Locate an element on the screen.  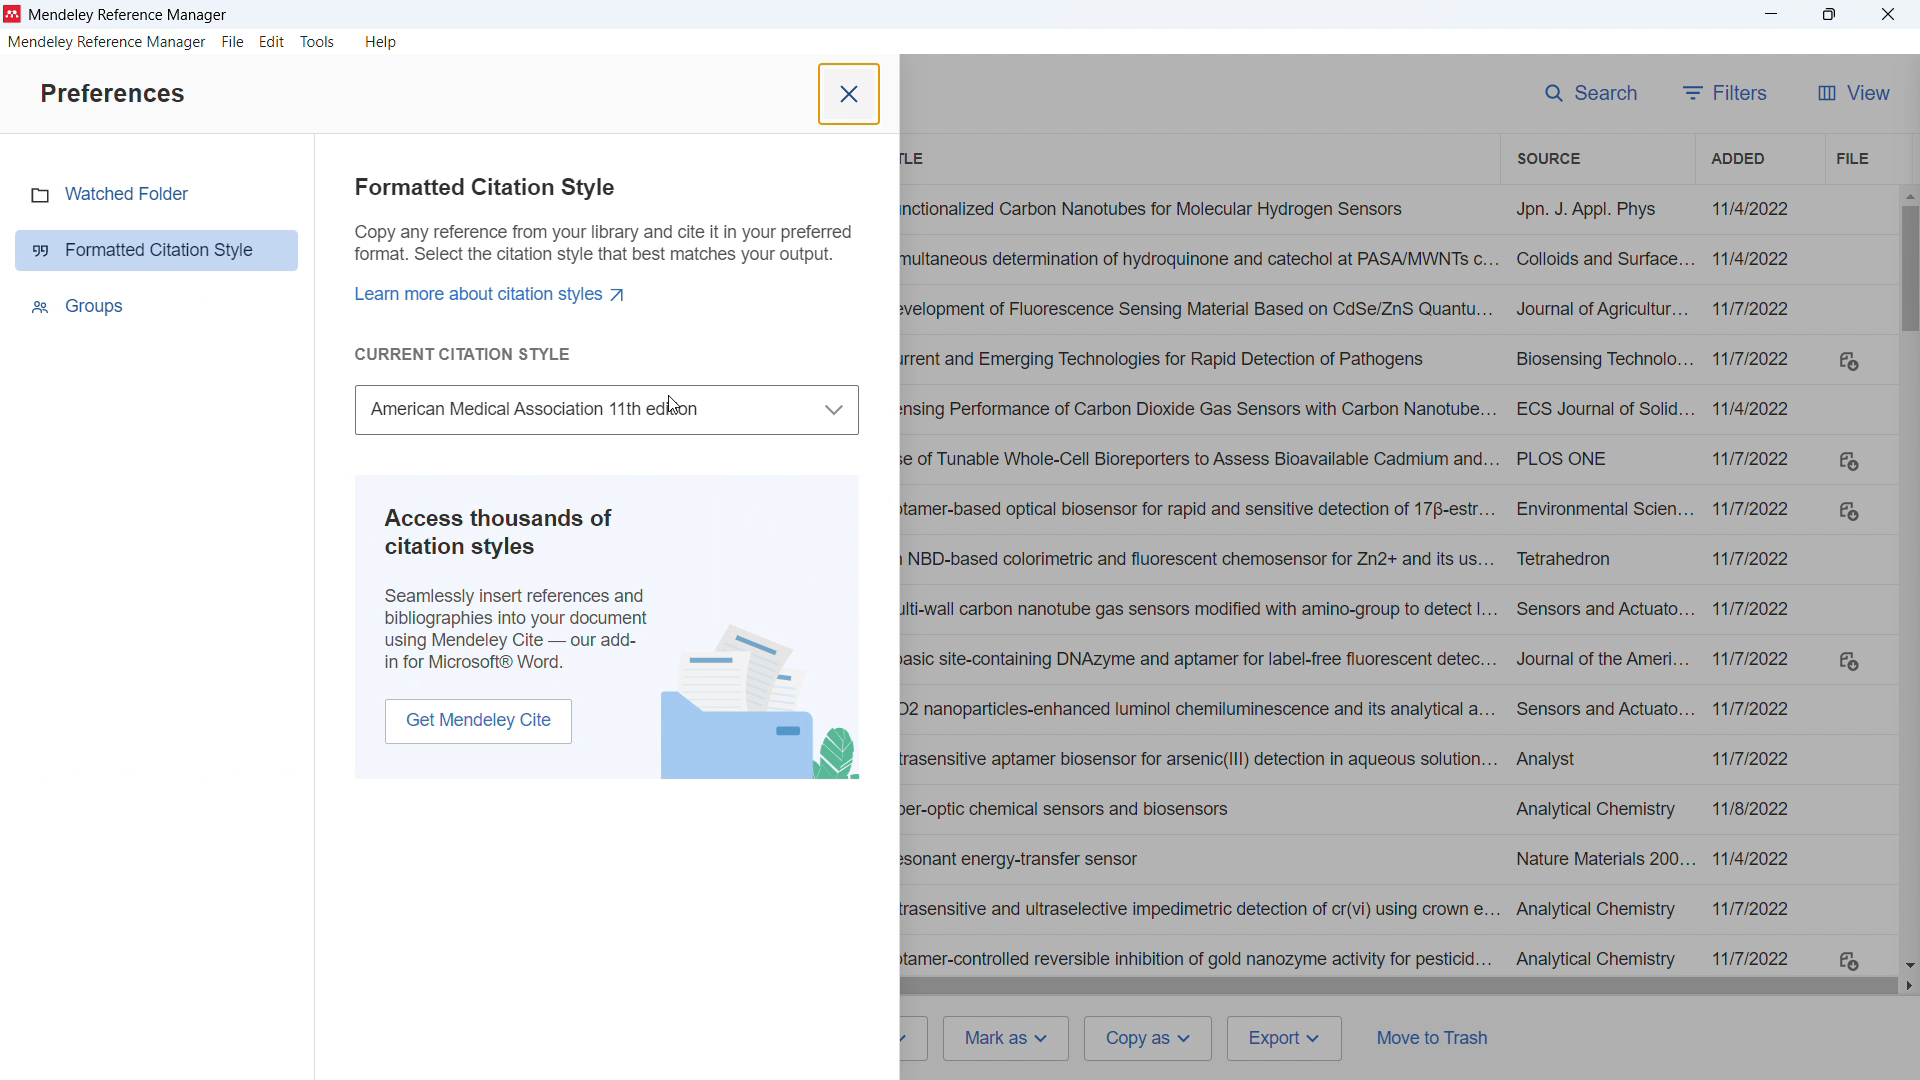
Preferences  is located at coordinates (112, 95).